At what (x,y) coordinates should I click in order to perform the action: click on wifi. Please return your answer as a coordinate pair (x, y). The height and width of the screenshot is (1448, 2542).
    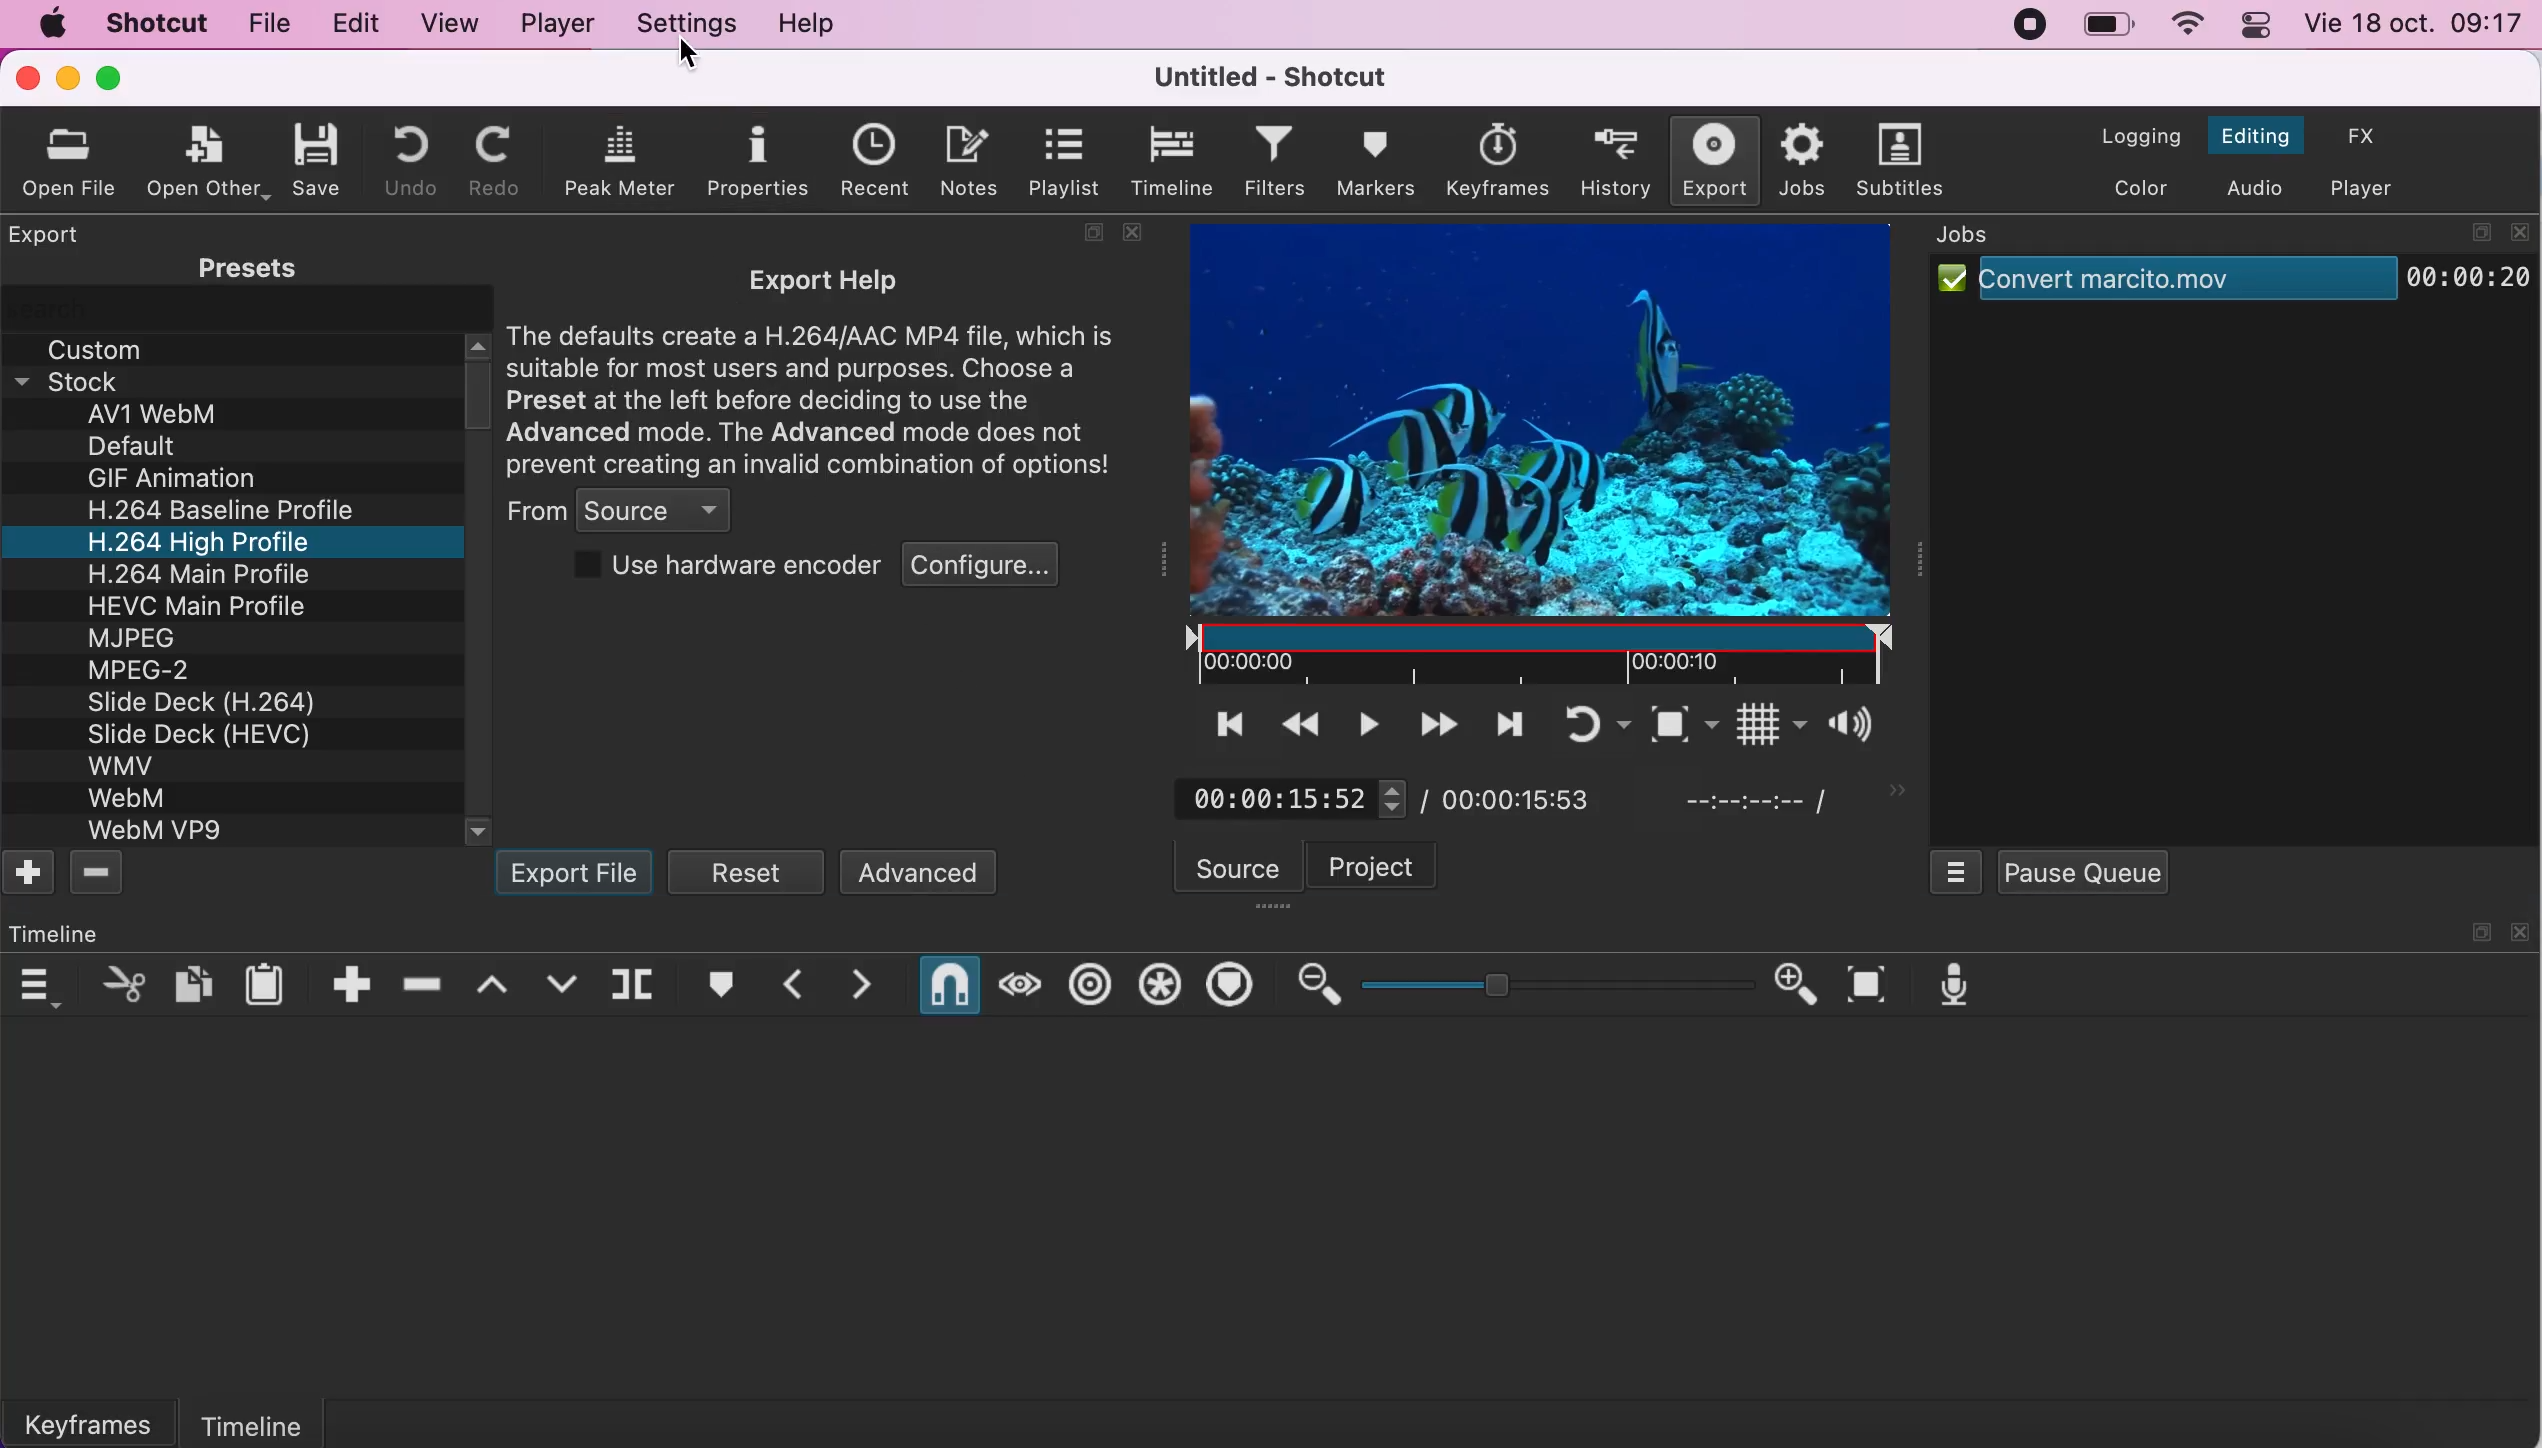
    Looking at the image, I should click on (2183, 26).